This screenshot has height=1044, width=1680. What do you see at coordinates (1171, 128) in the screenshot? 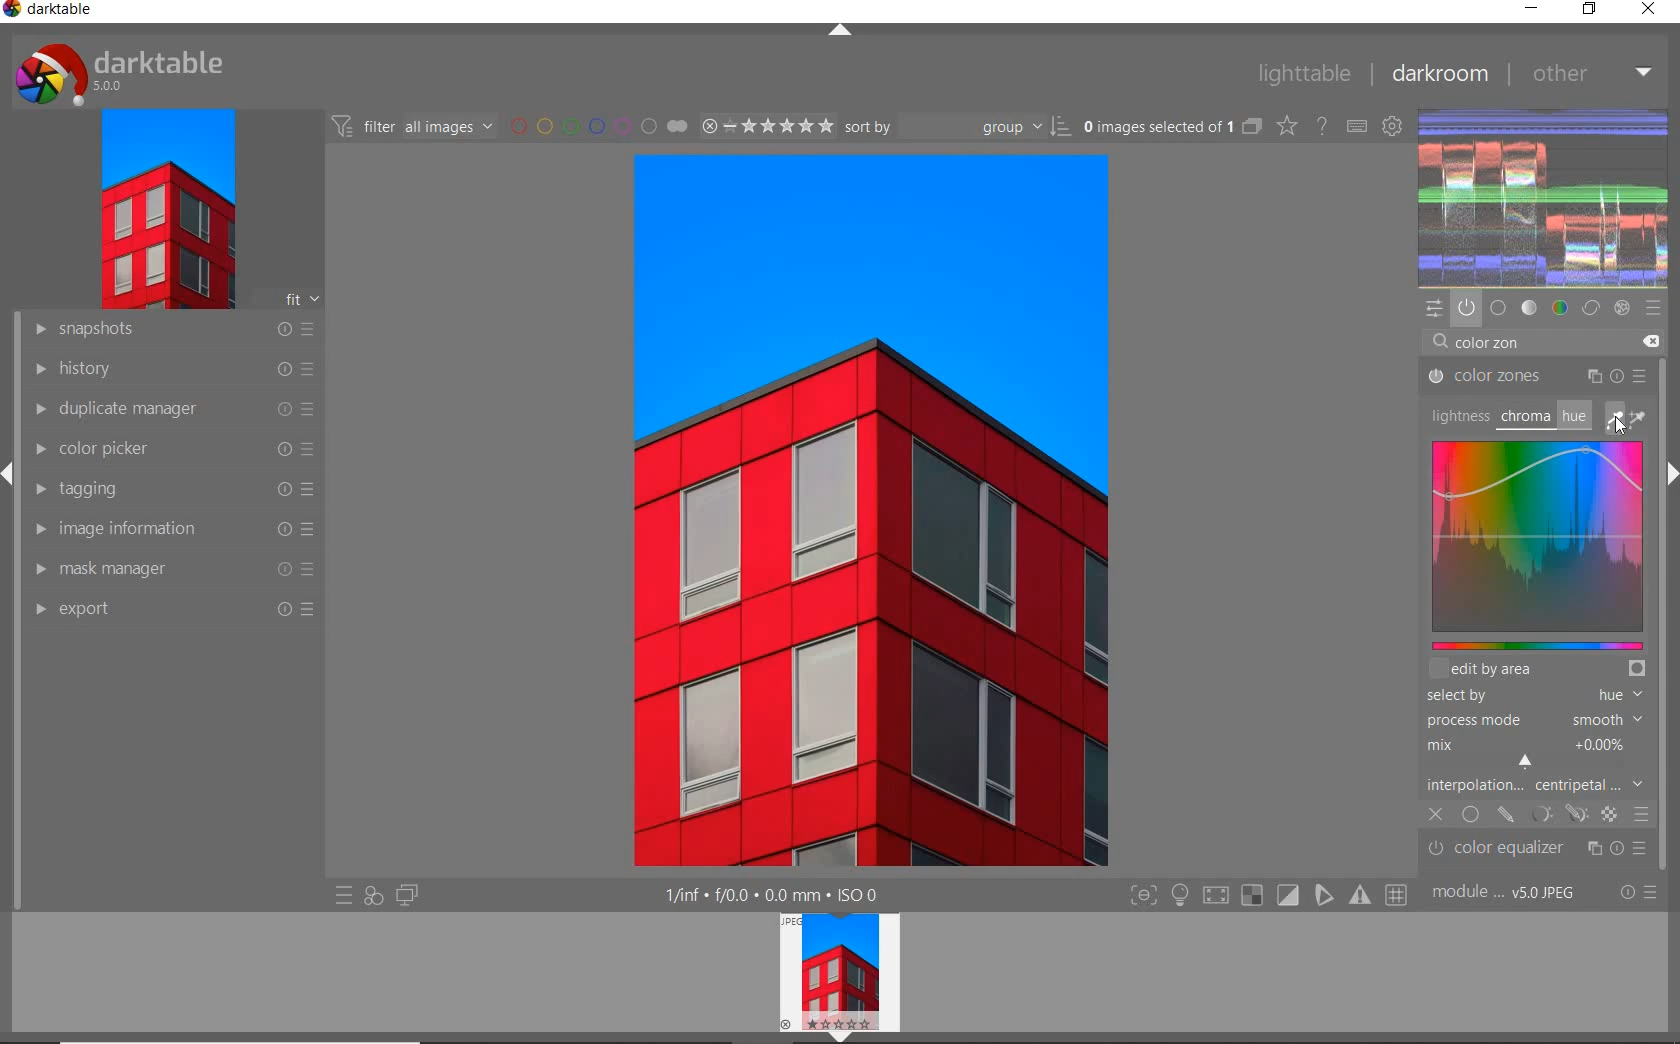
I see `selected images` at bounding box center [1171, 128].